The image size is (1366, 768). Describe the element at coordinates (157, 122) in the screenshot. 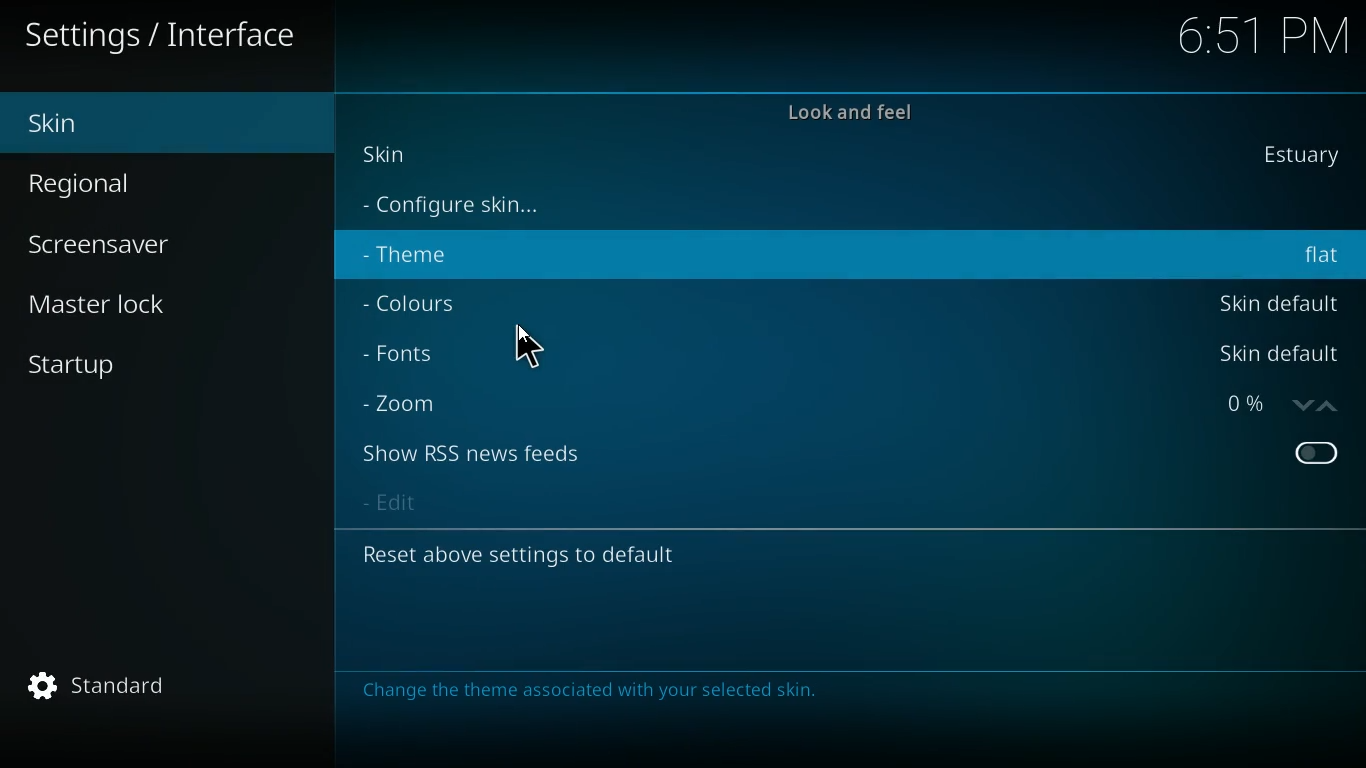

I see `skin` at that location.